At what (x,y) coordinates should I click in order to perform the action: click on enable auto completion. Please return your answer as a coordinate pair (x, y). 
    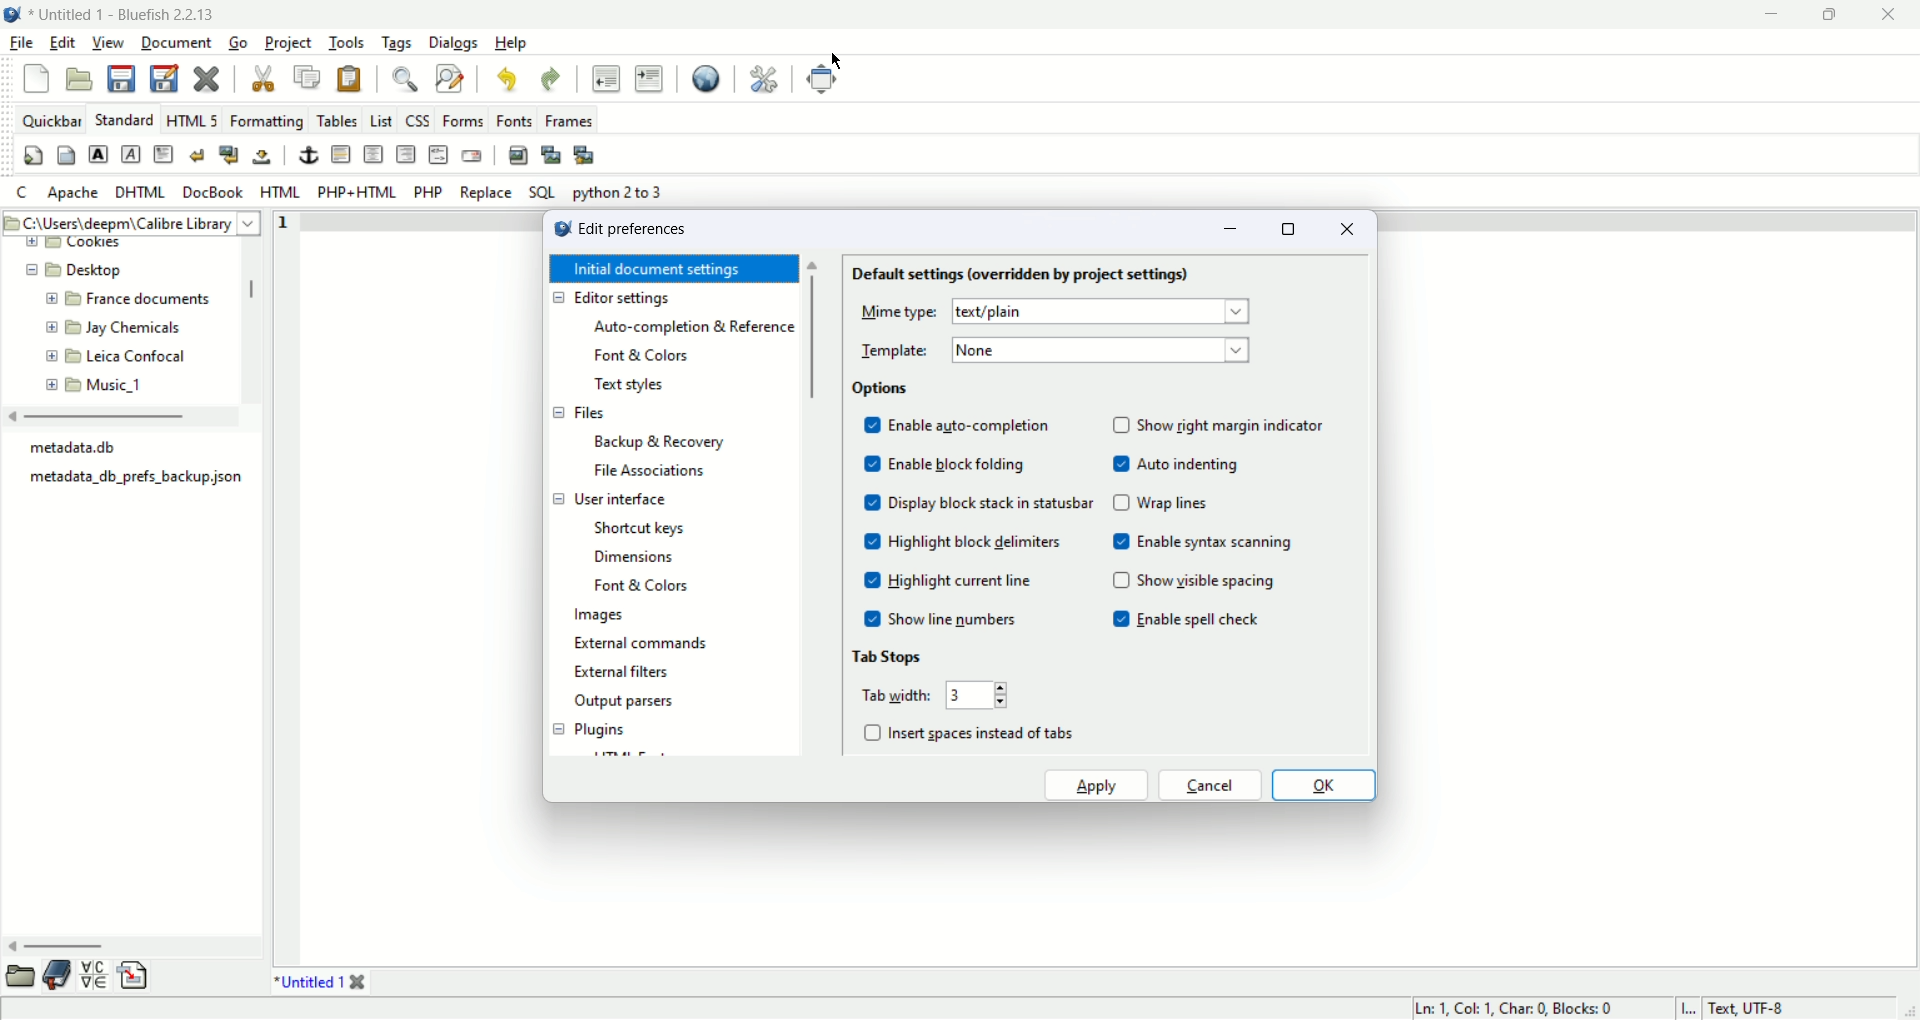
    Looking at the image, I should click on (971, 425).